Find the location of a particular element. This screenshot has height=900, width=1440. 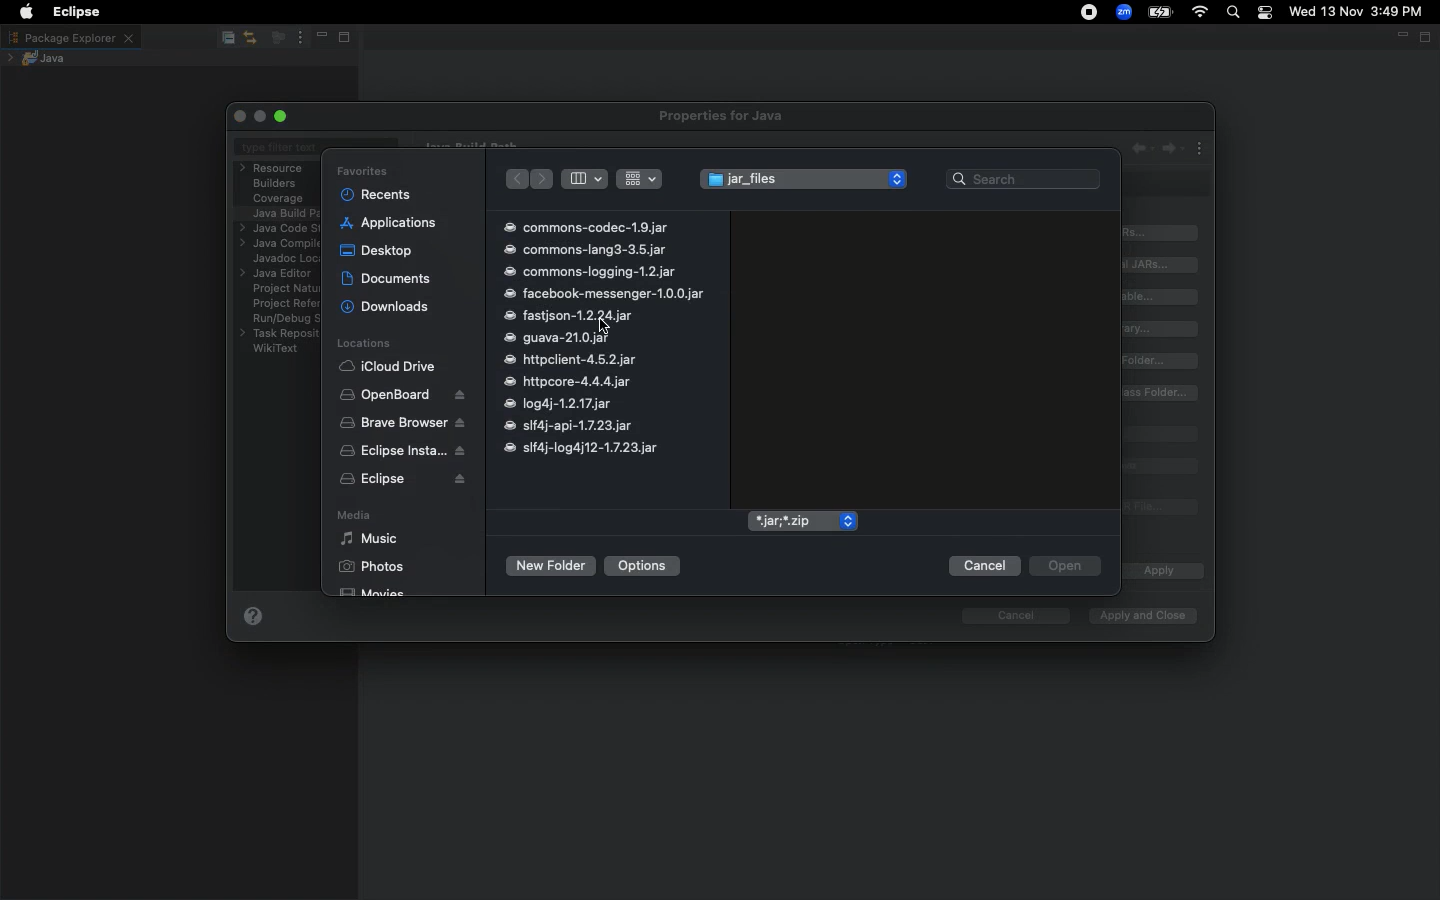

Back is located at coordinates (515, 180).